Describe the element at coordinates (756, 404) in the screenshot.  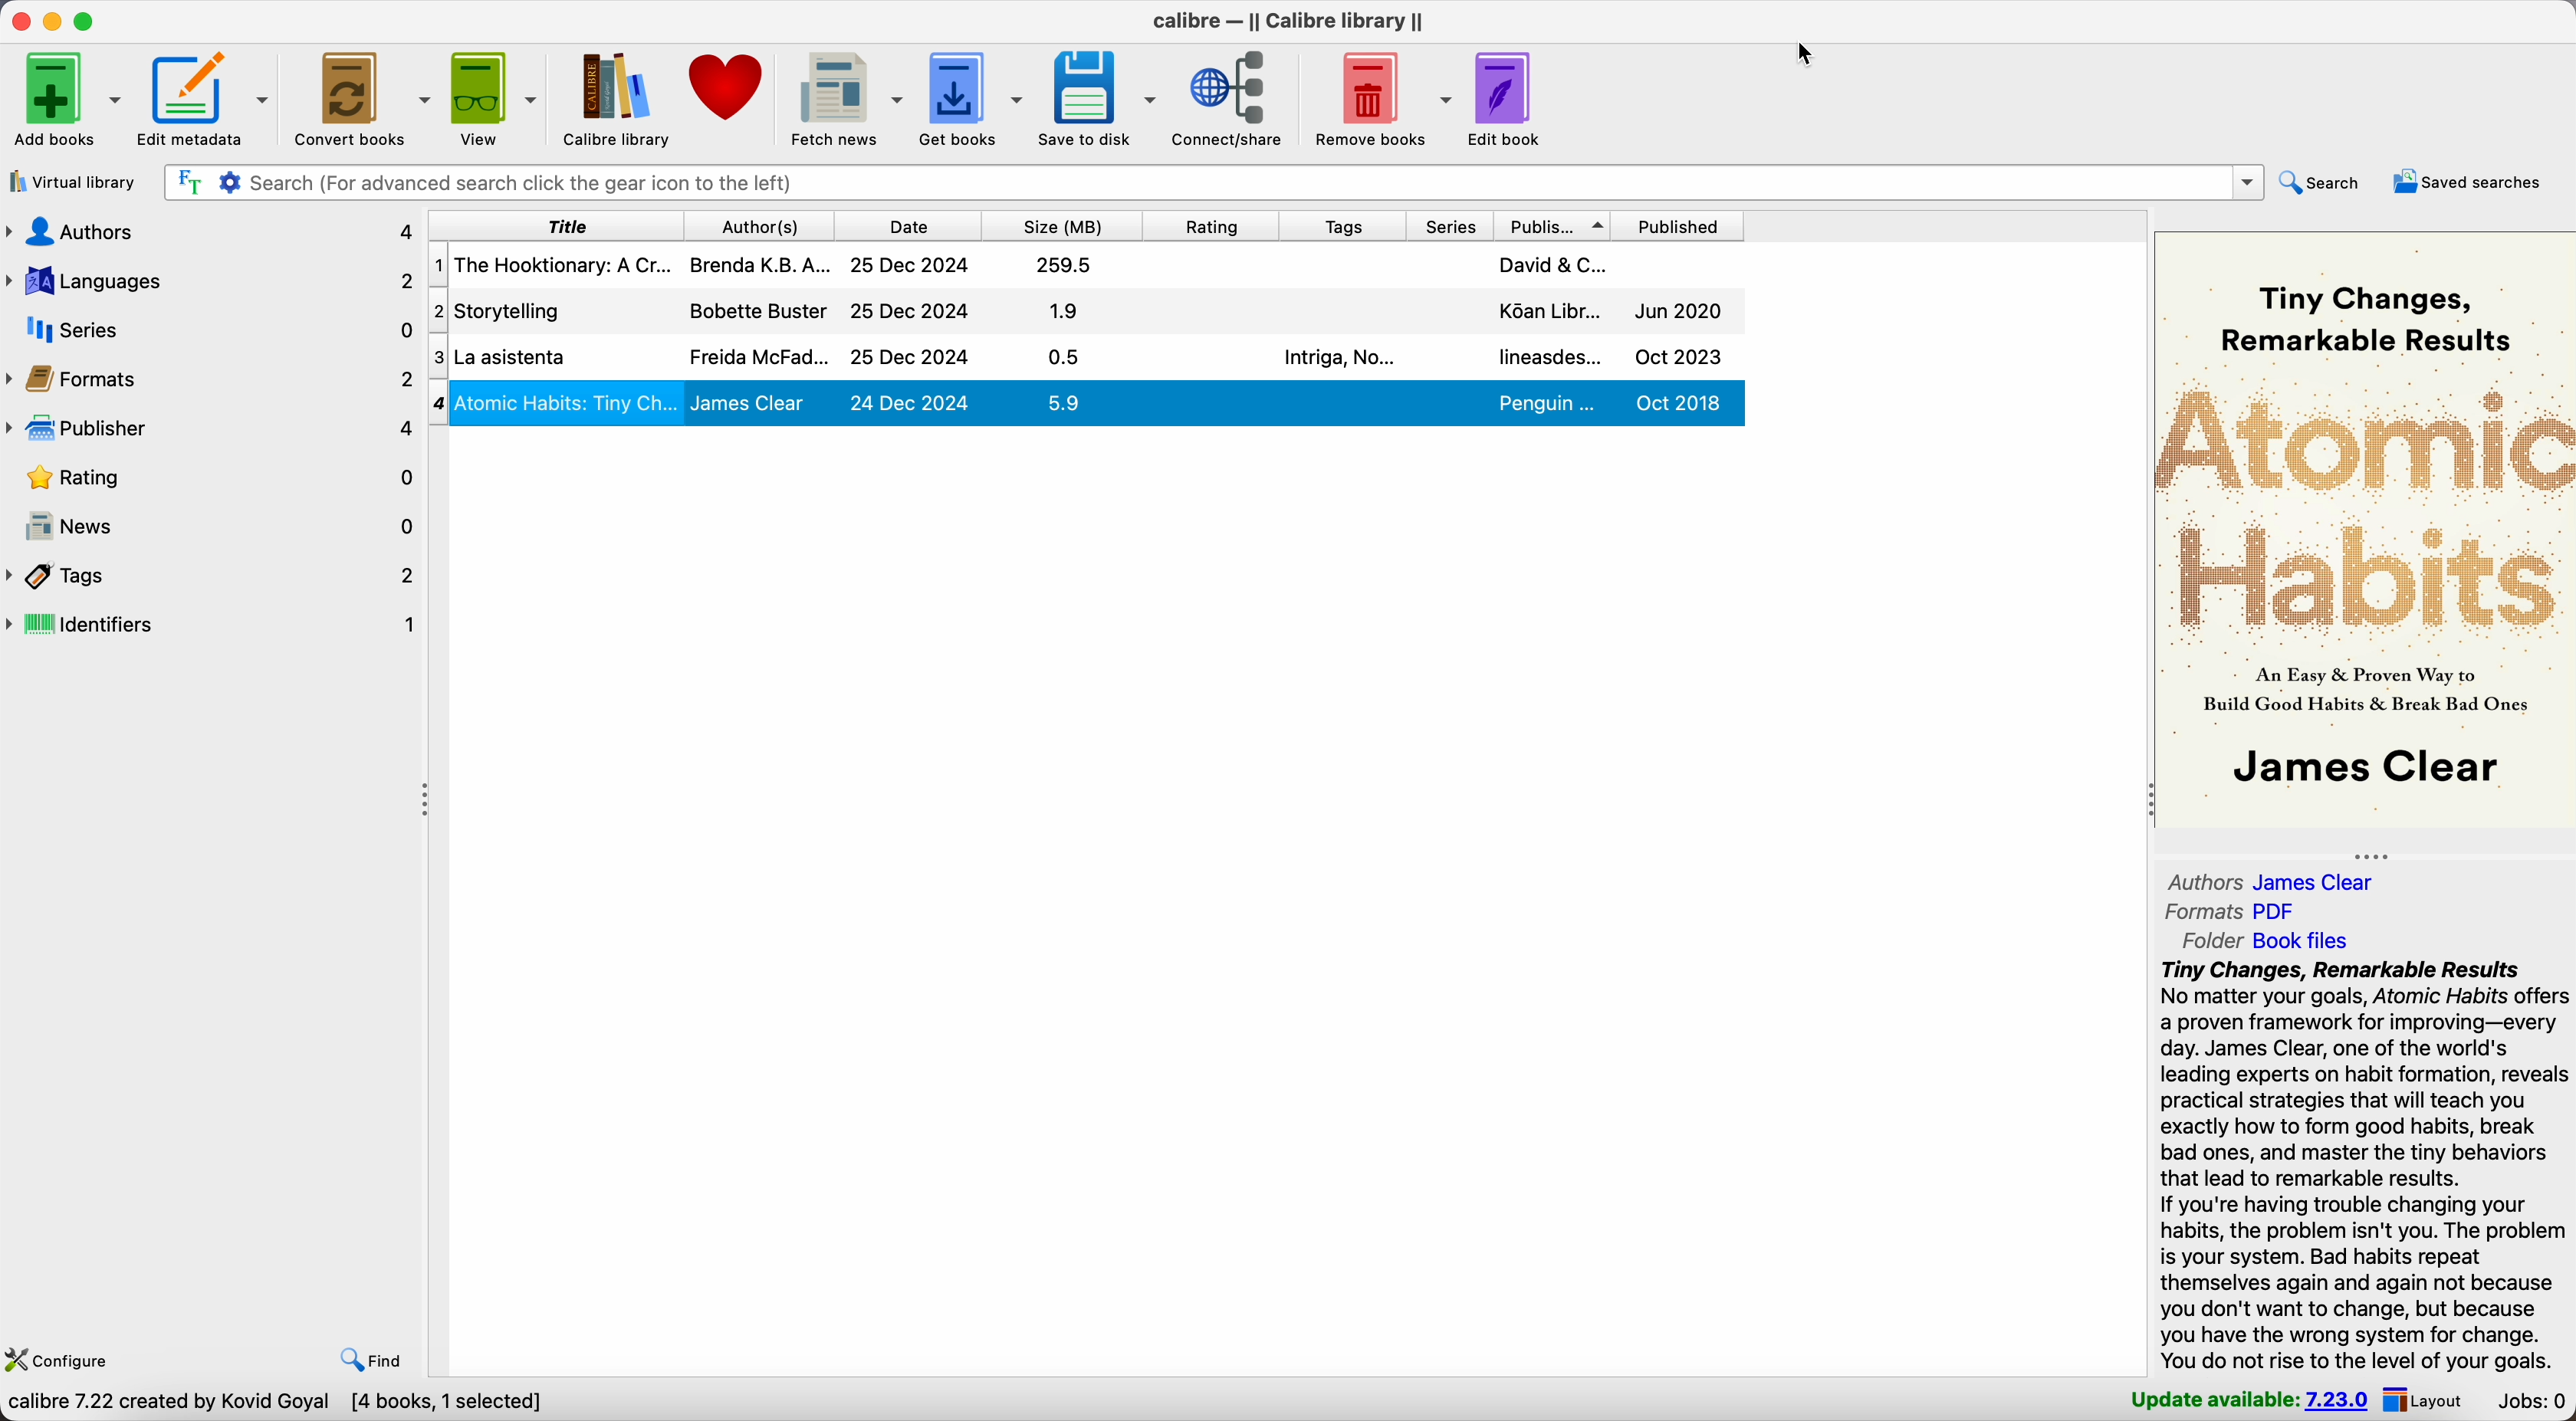
I see `james clear` at that location.